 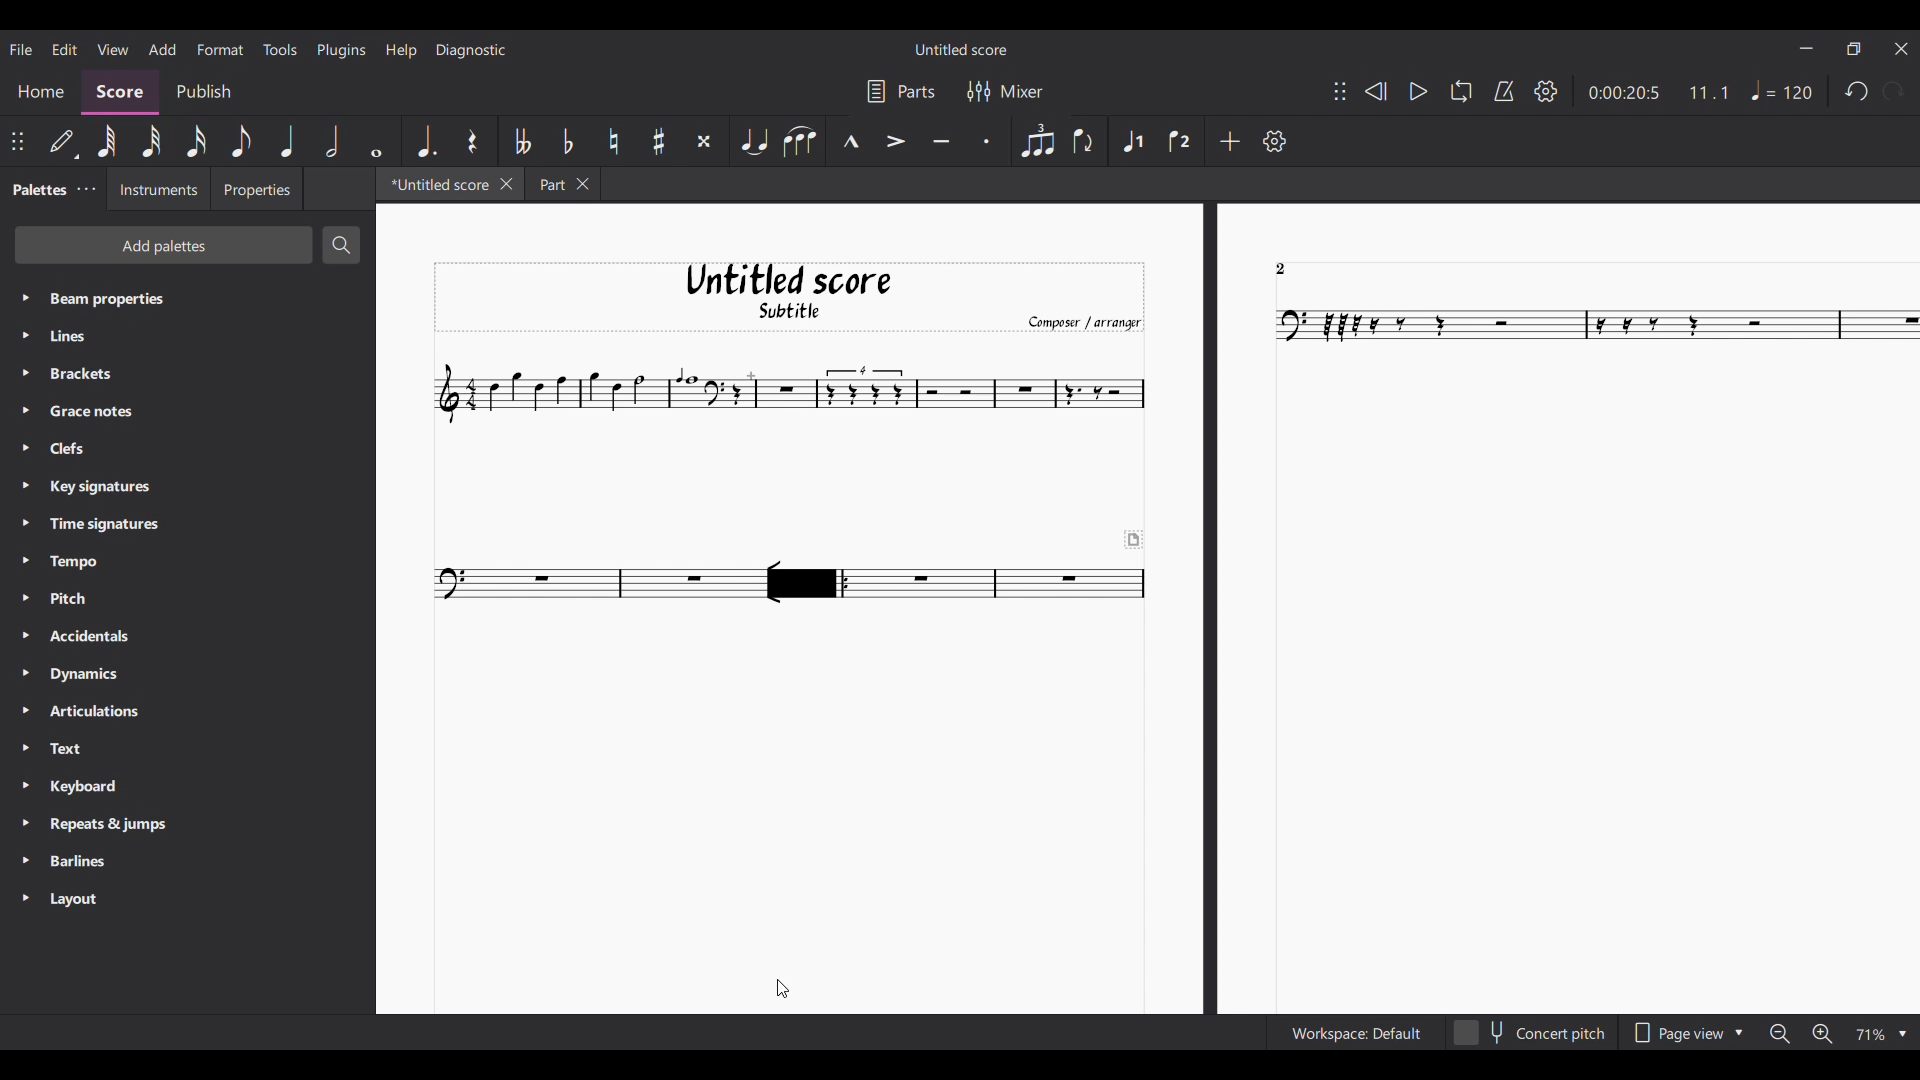 What do you see at coordinates (165, 245) in the screenshot?
I see `Add palette` at bounding box center [165, 245].